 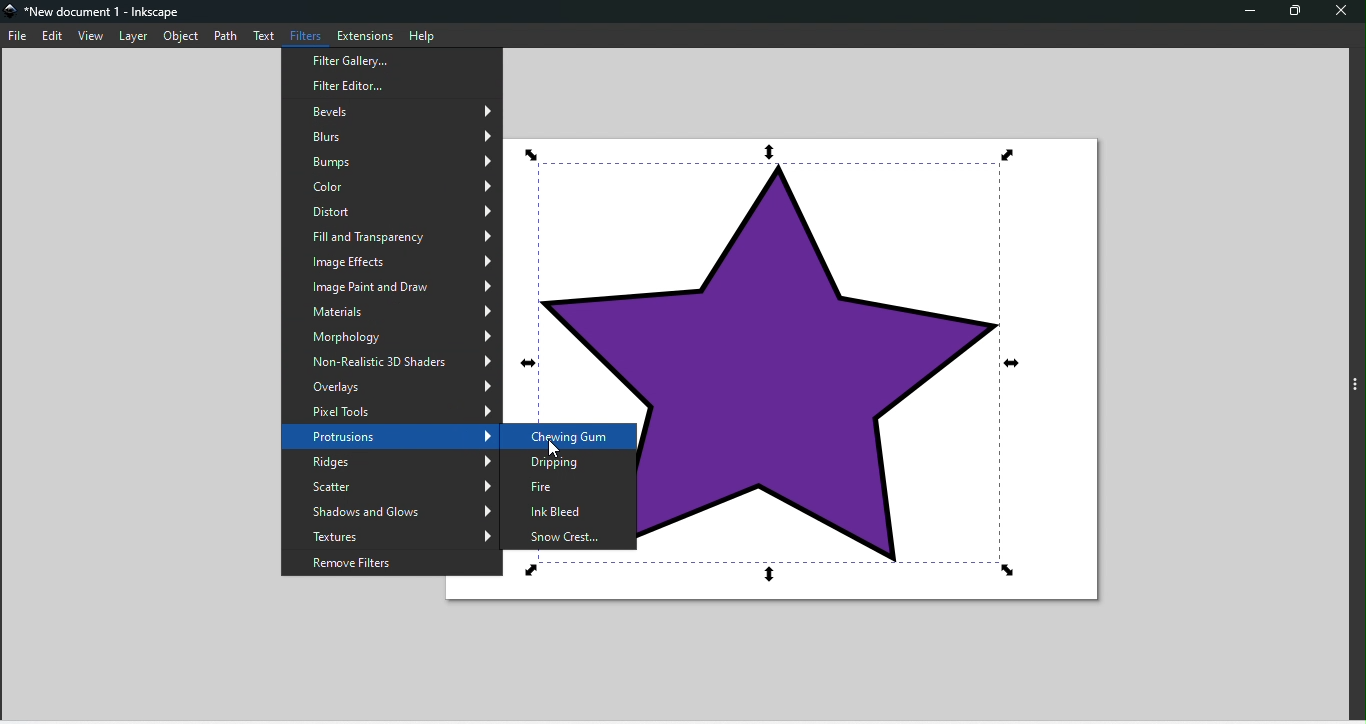 What do you see at coordinates (1340, 10) in the screenshot?
I see `Close` at bounding box center [1340, 10].